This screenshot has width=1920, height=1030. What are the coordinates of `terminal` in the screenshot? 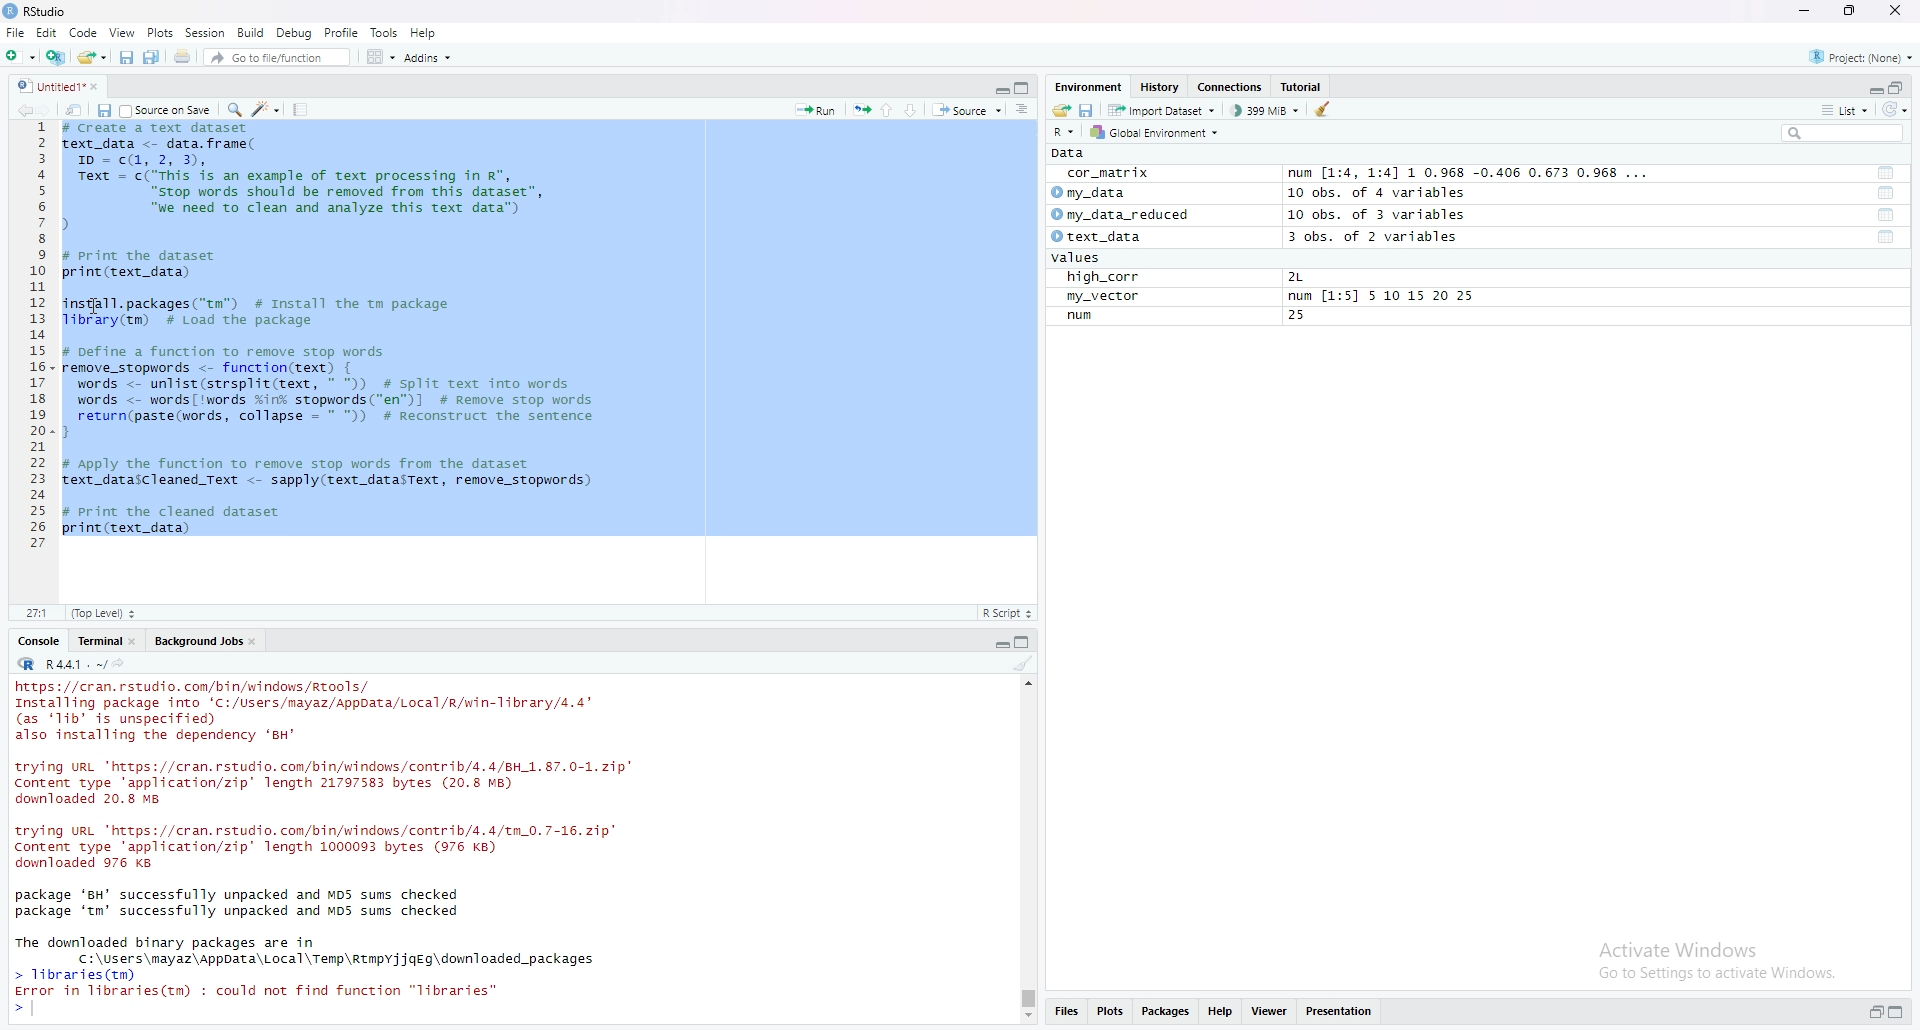 It's located at (106, 640).